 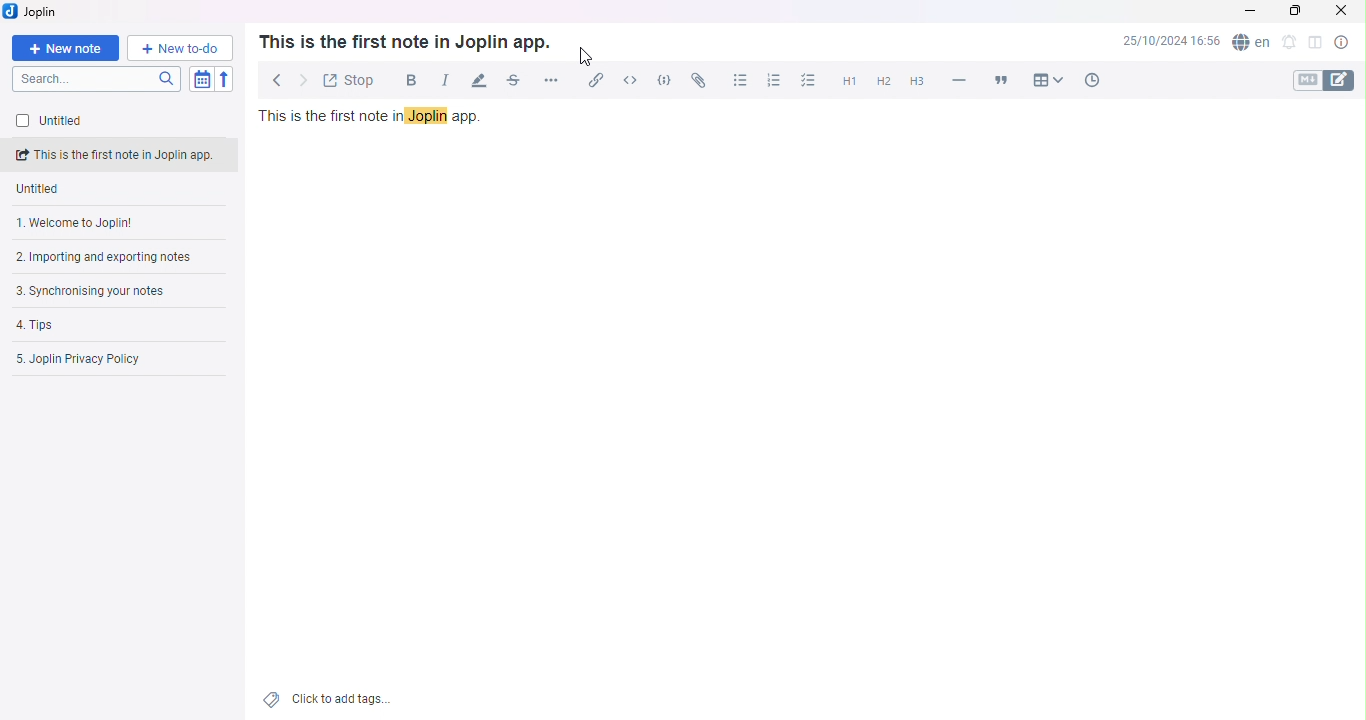 I want to click on Importing and exporting notes, so click(x=115, y=259).